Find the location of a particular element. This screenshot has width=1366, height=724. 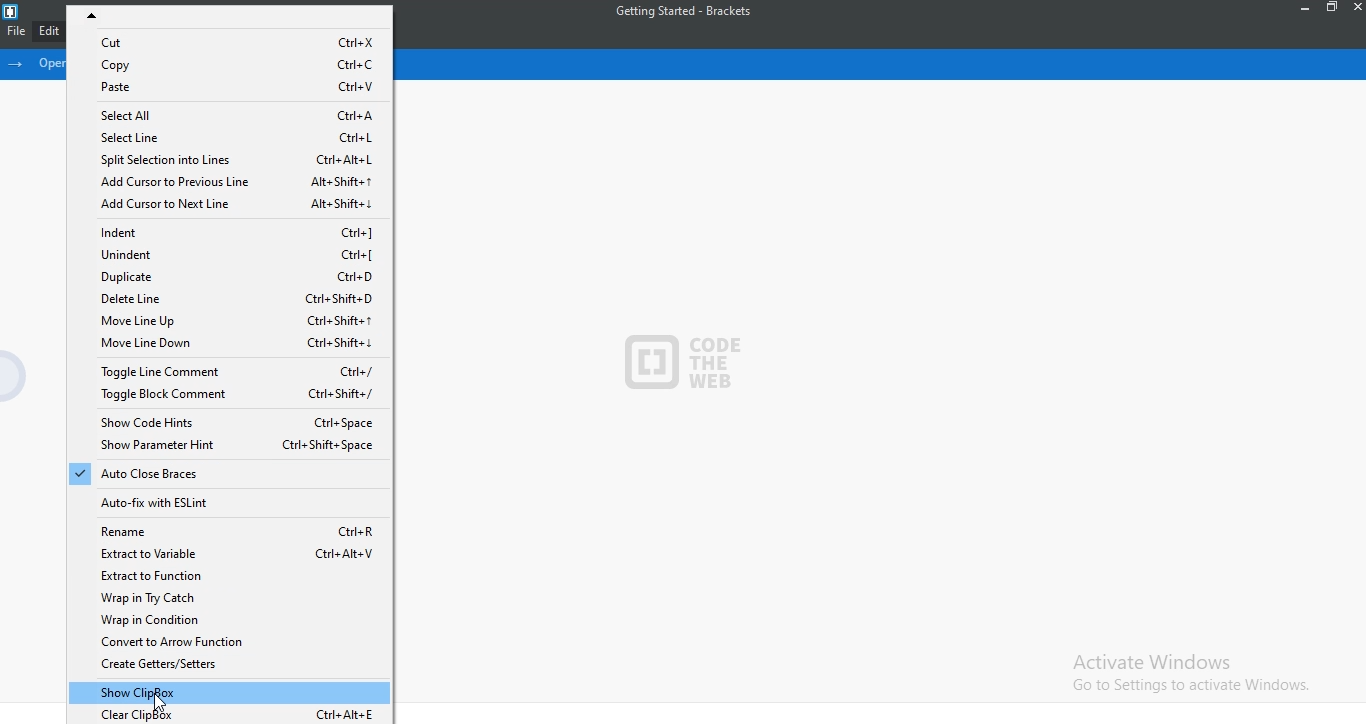

Wrap in Try Catch is located at coordinates (229, 597).